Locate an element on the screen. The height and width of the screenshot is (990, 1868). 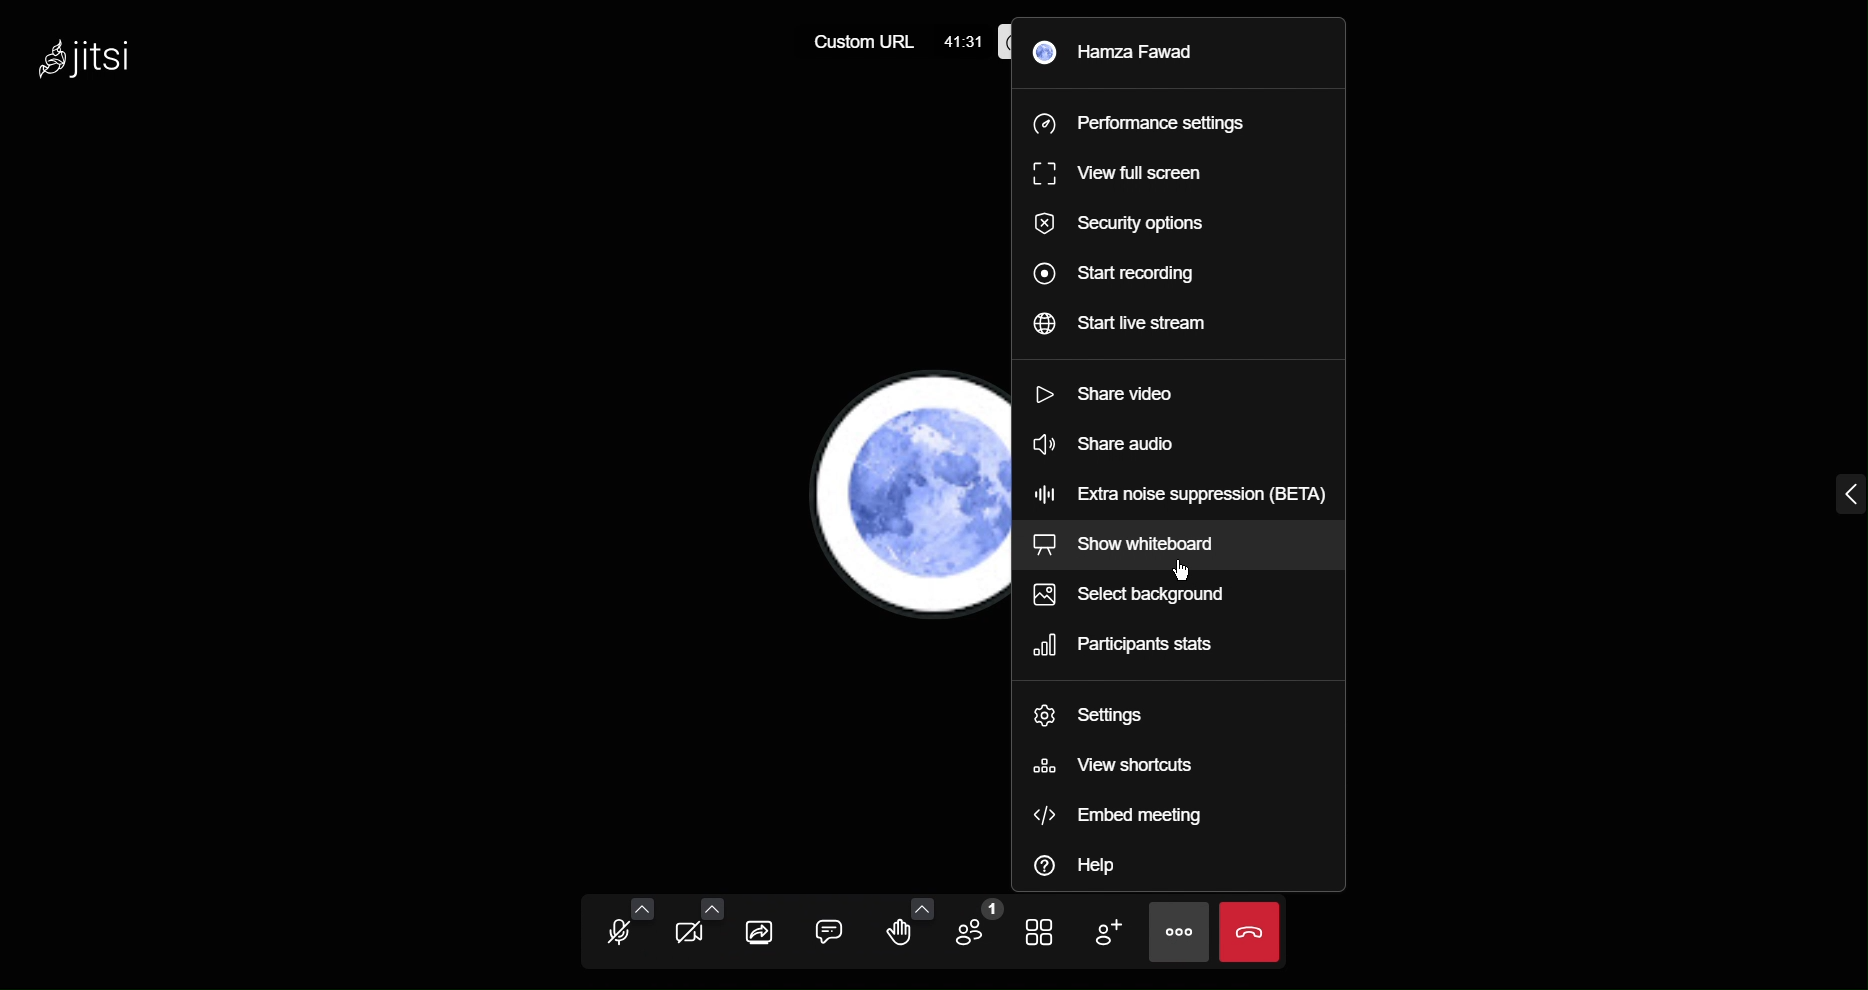
Video is located at coordinates (695, 929).